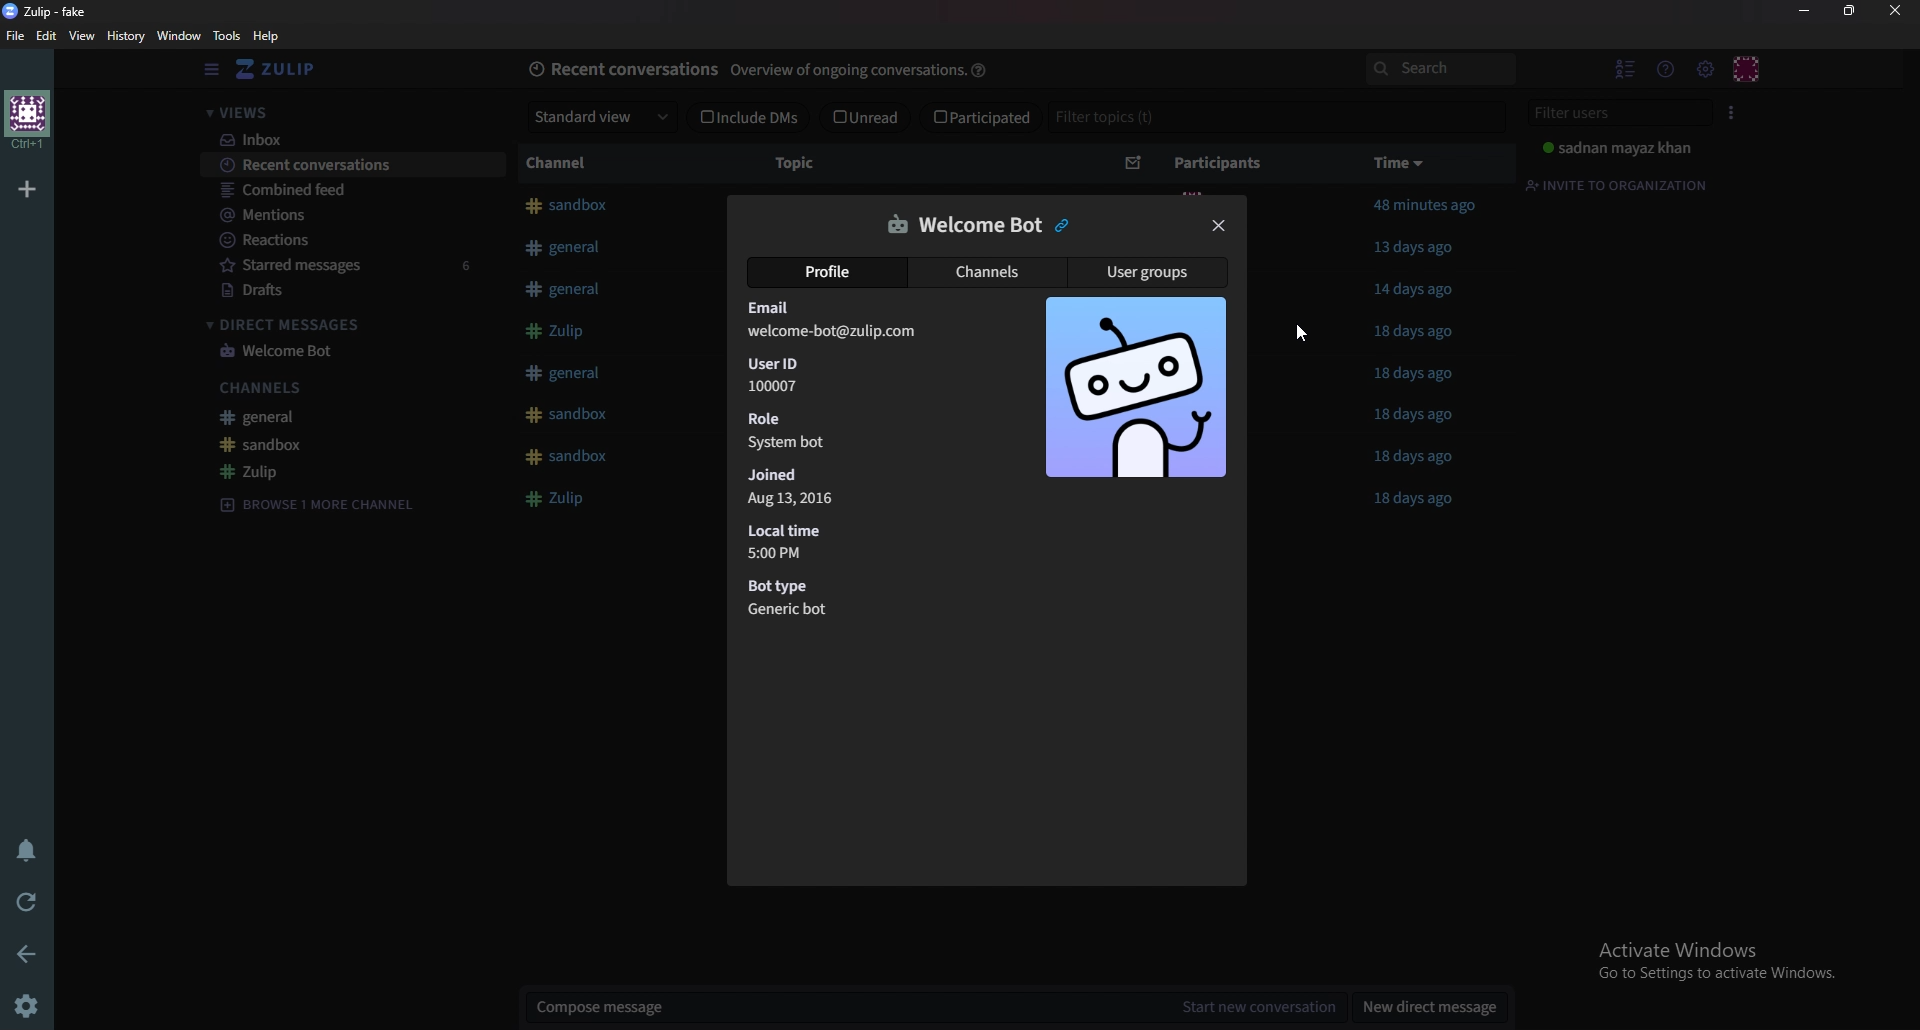  What do you see at coordinates (804, 164) in the screenshot?
I see `topic` at bounding box center [804, 164].